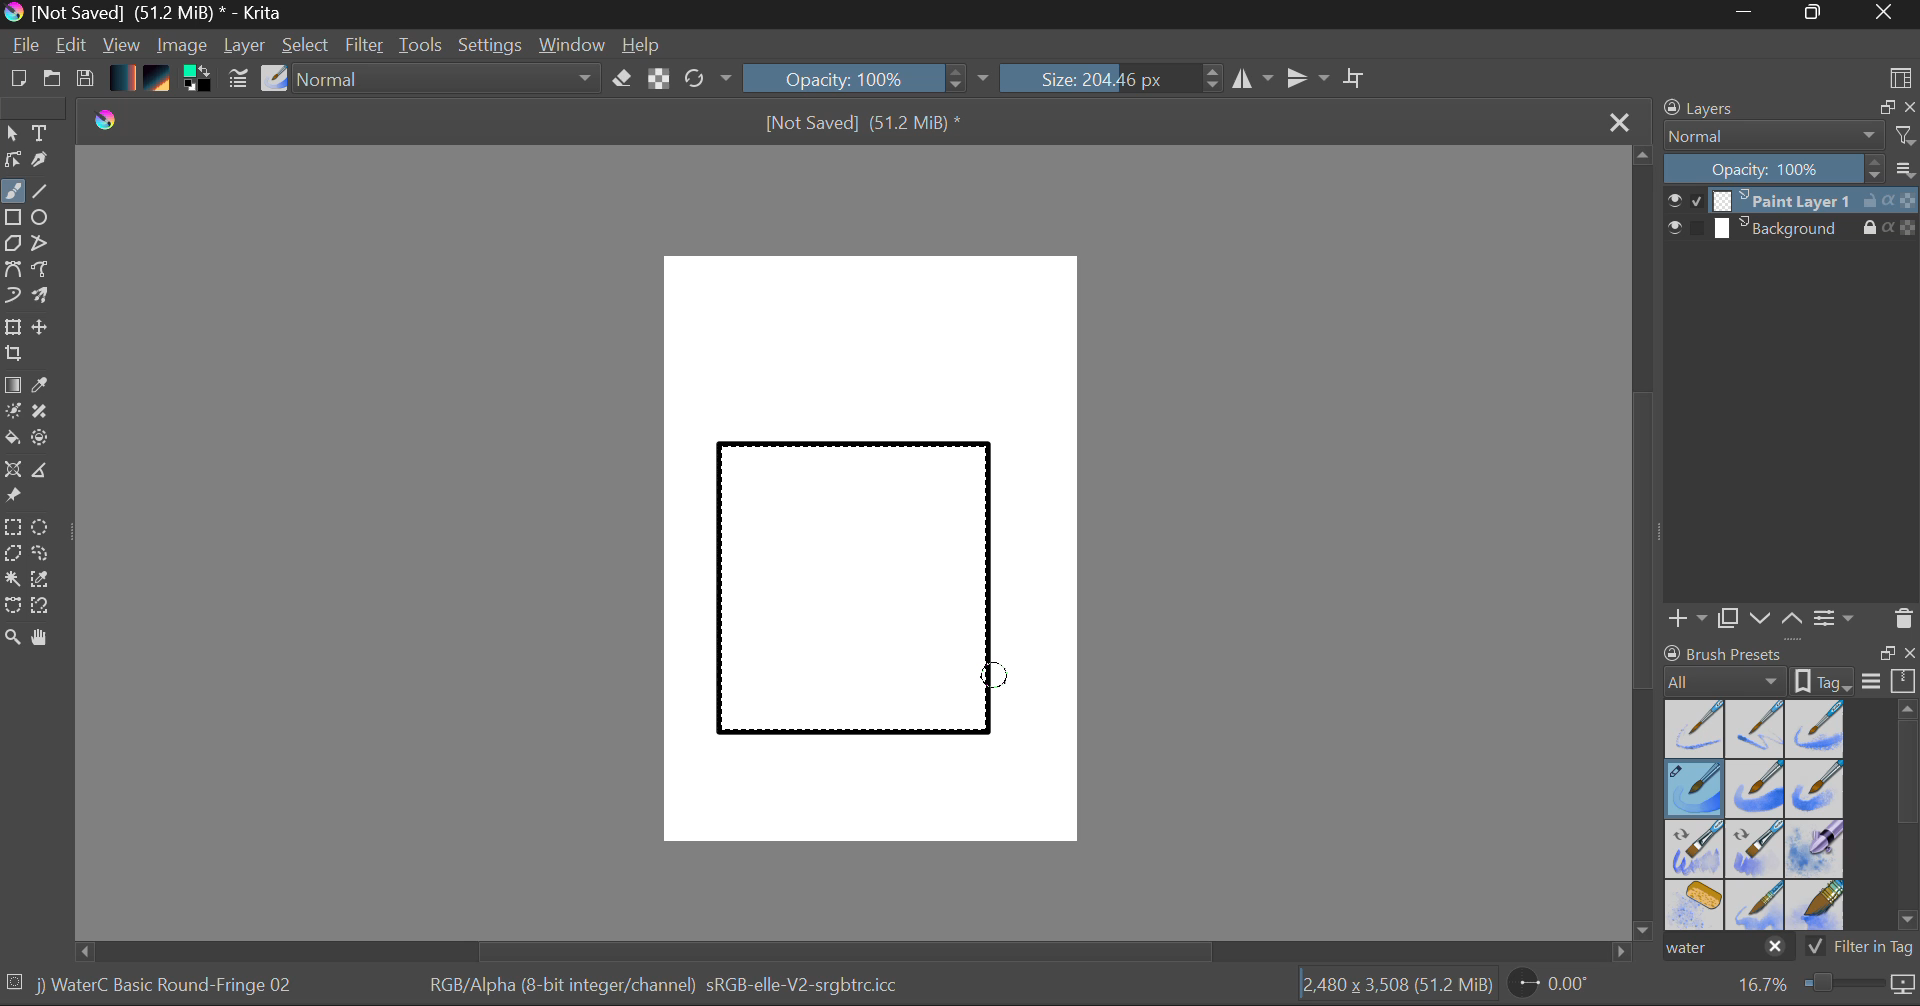  Describe the element at coordinates (199, 80) in the screenshot. I see `Colors in use` at that location.